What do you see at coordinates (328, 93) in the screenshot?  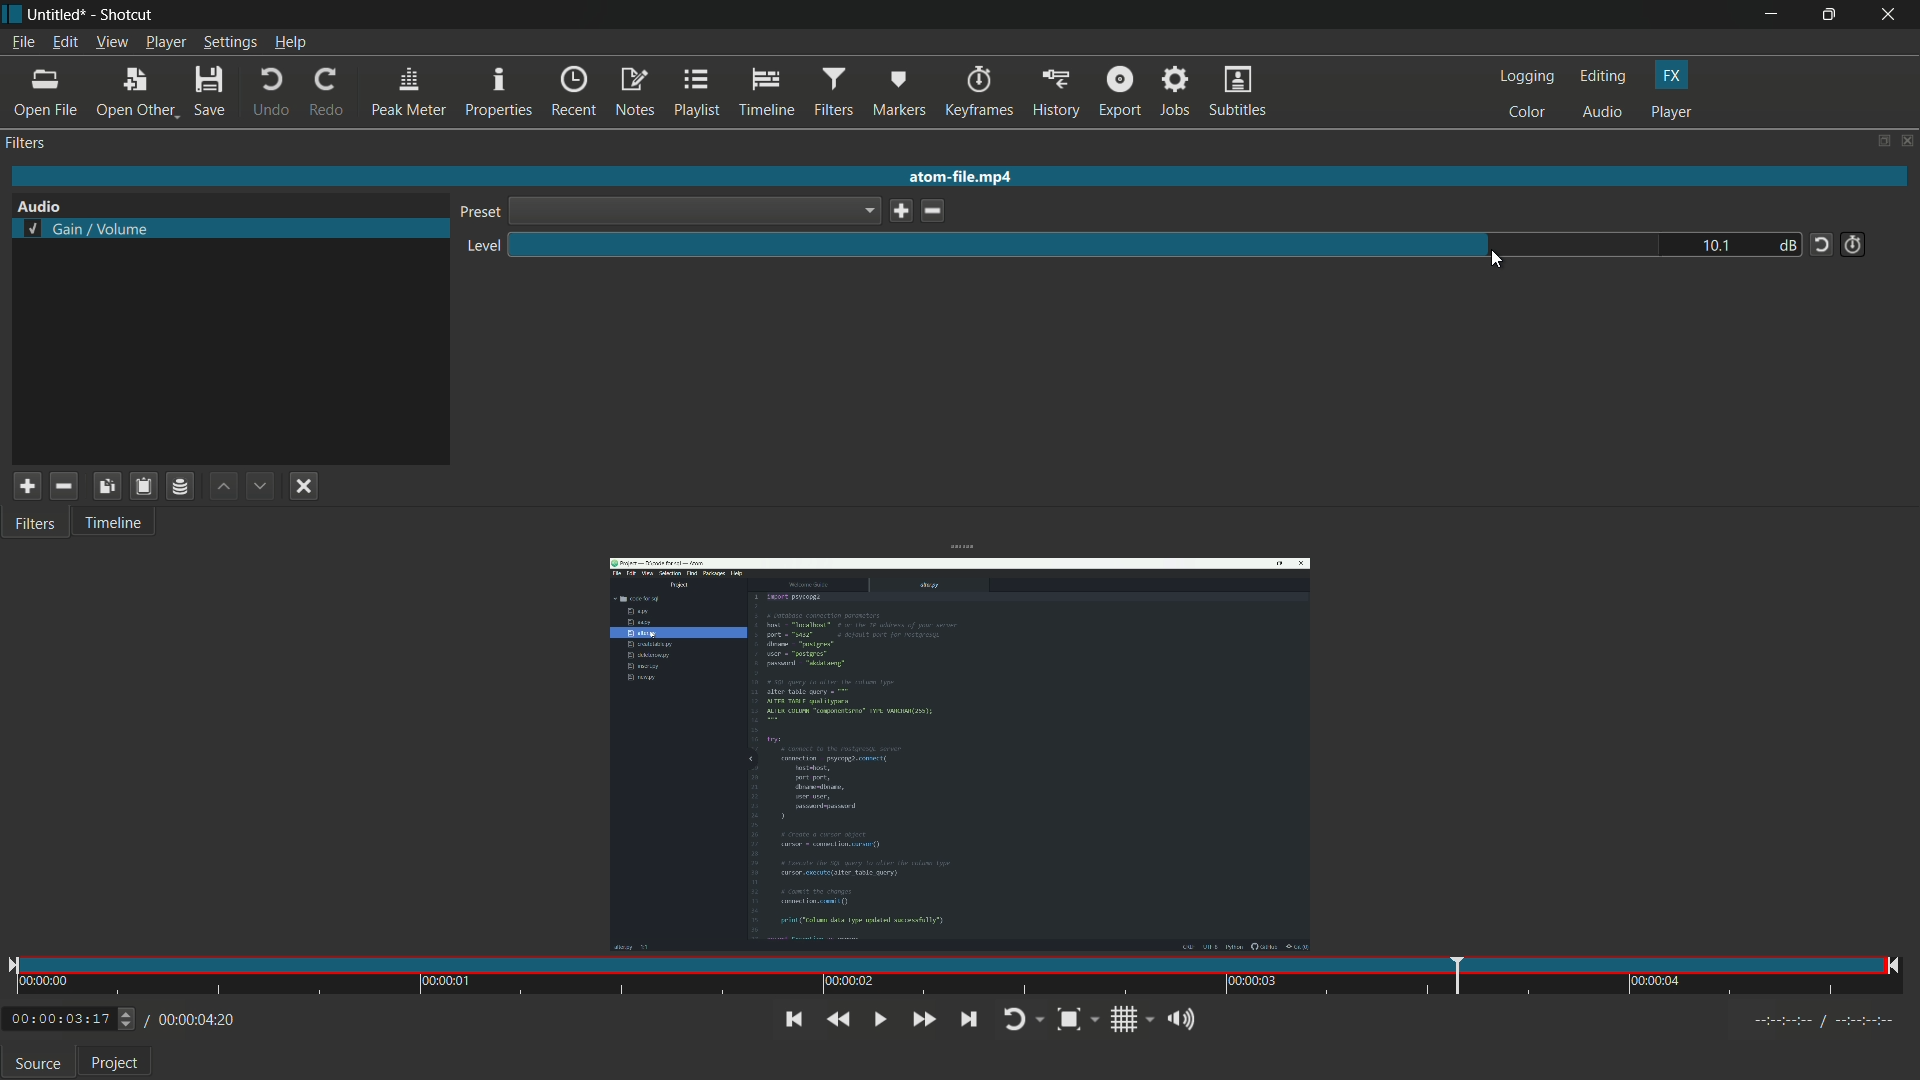 I see `redo` at bounding box center [328, 93].